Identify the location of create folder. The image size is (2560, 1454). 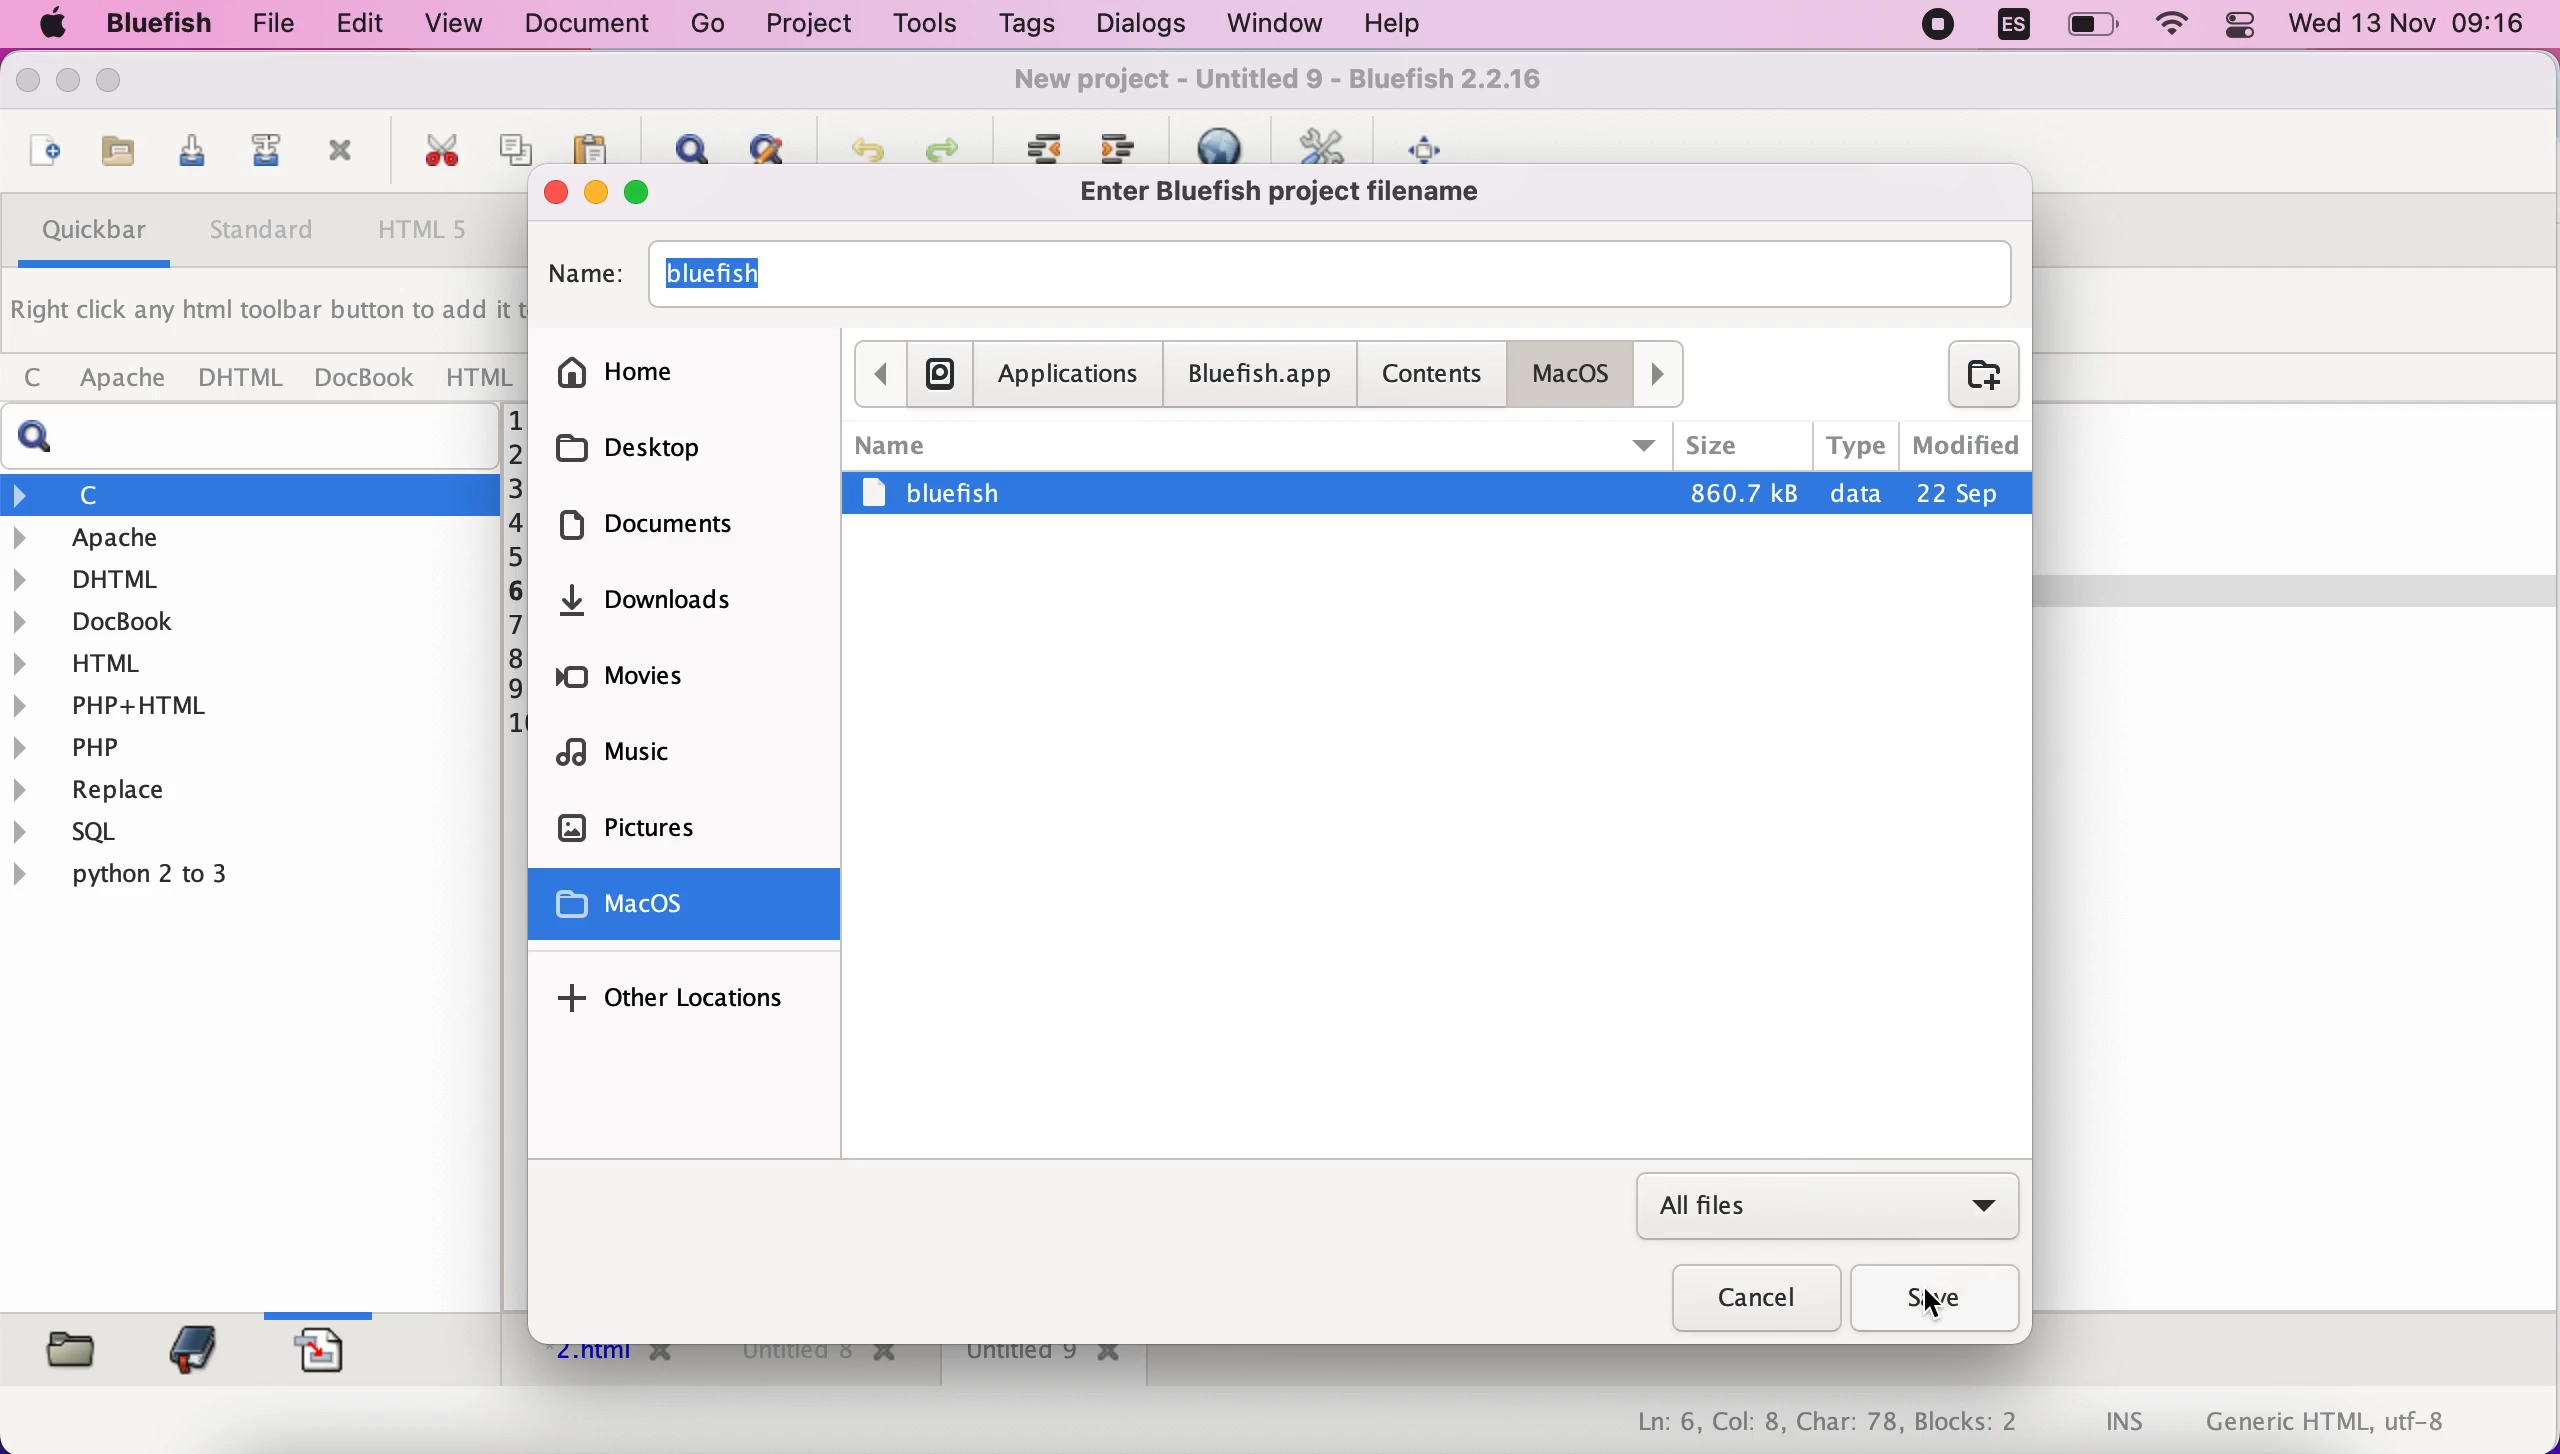
(1971, 374).